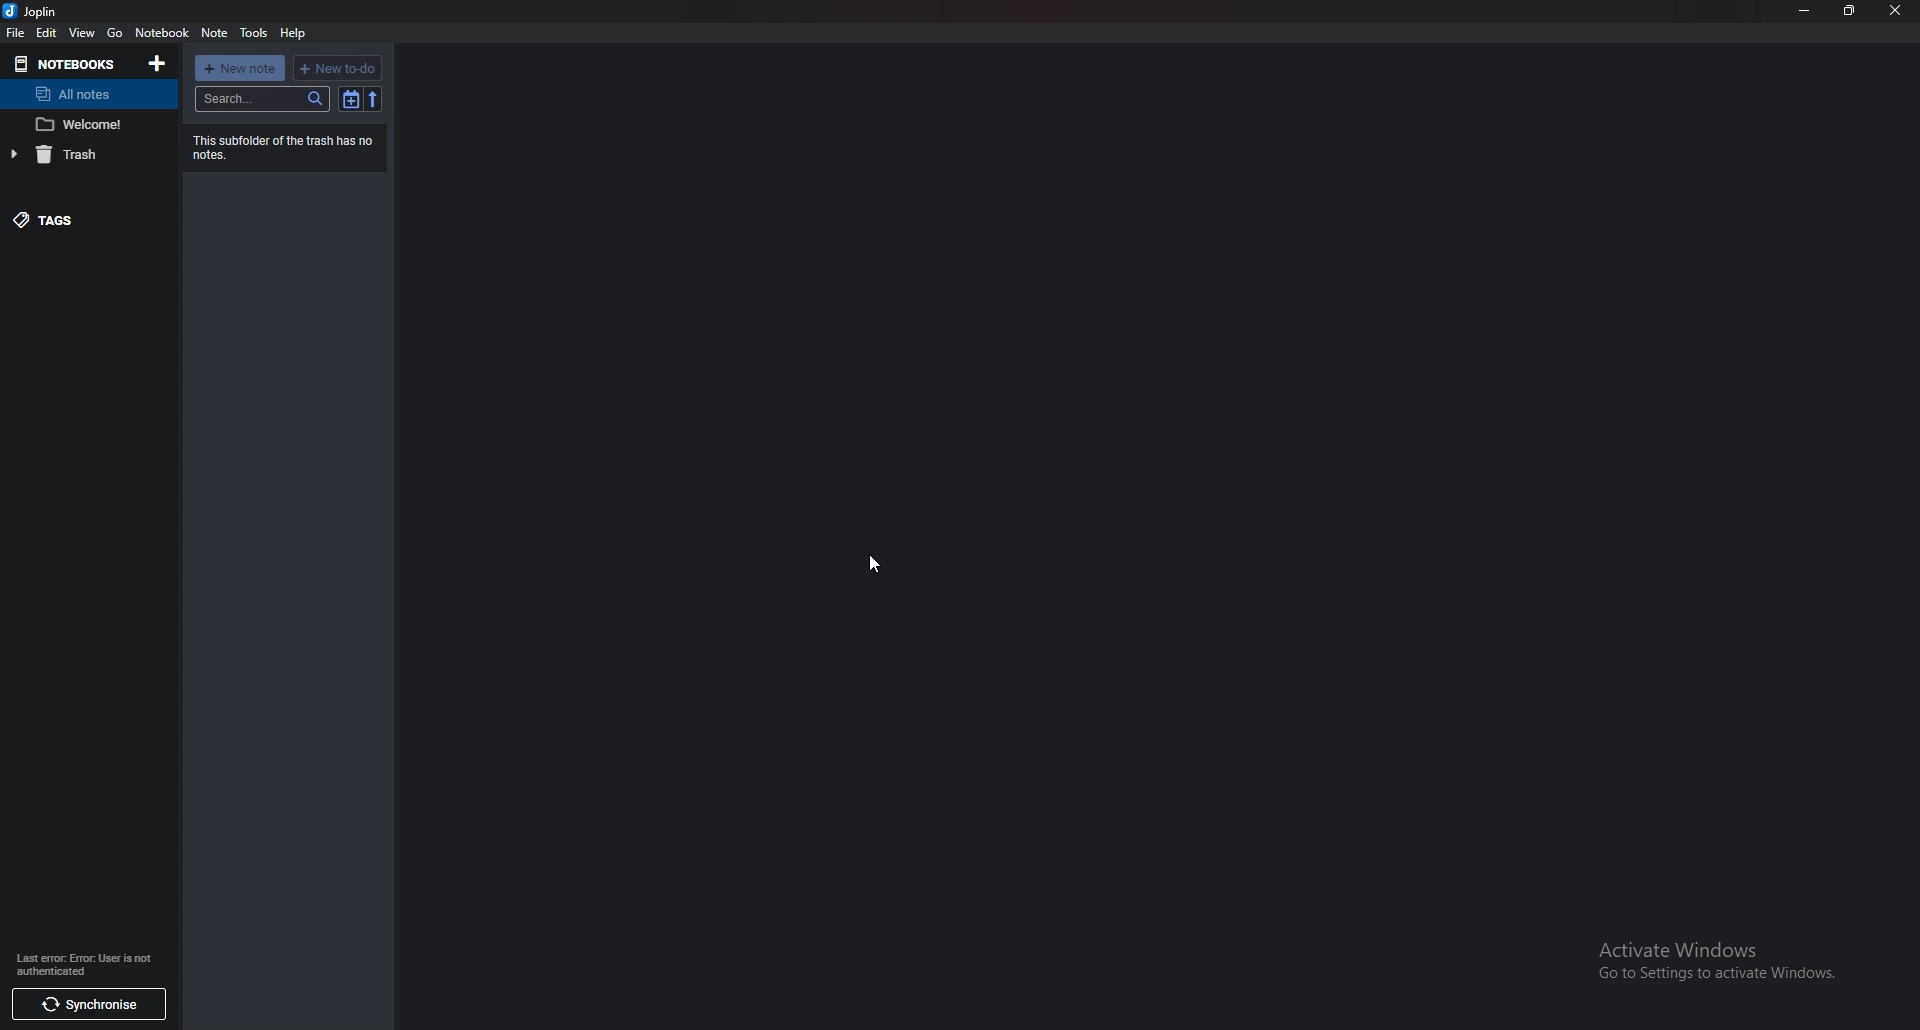 The height and width of the screenshot is (1030, 1920). I want to click on Trash, so click(84, 157).